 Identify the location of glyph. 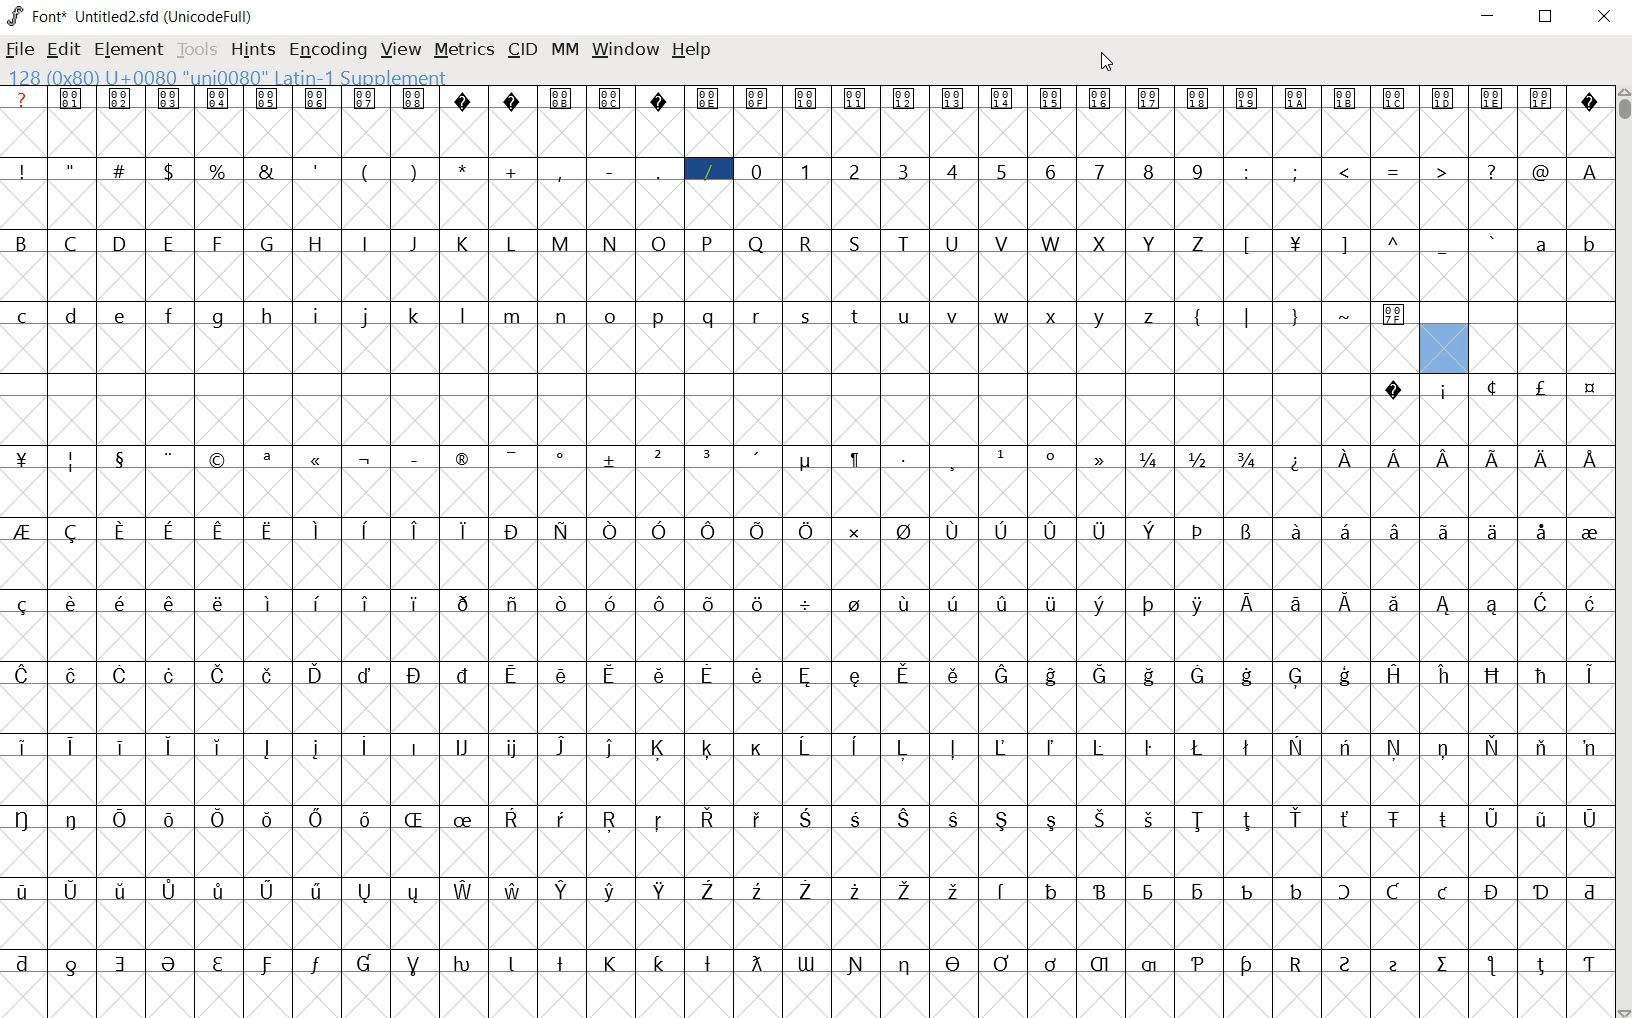
(1002, 891).